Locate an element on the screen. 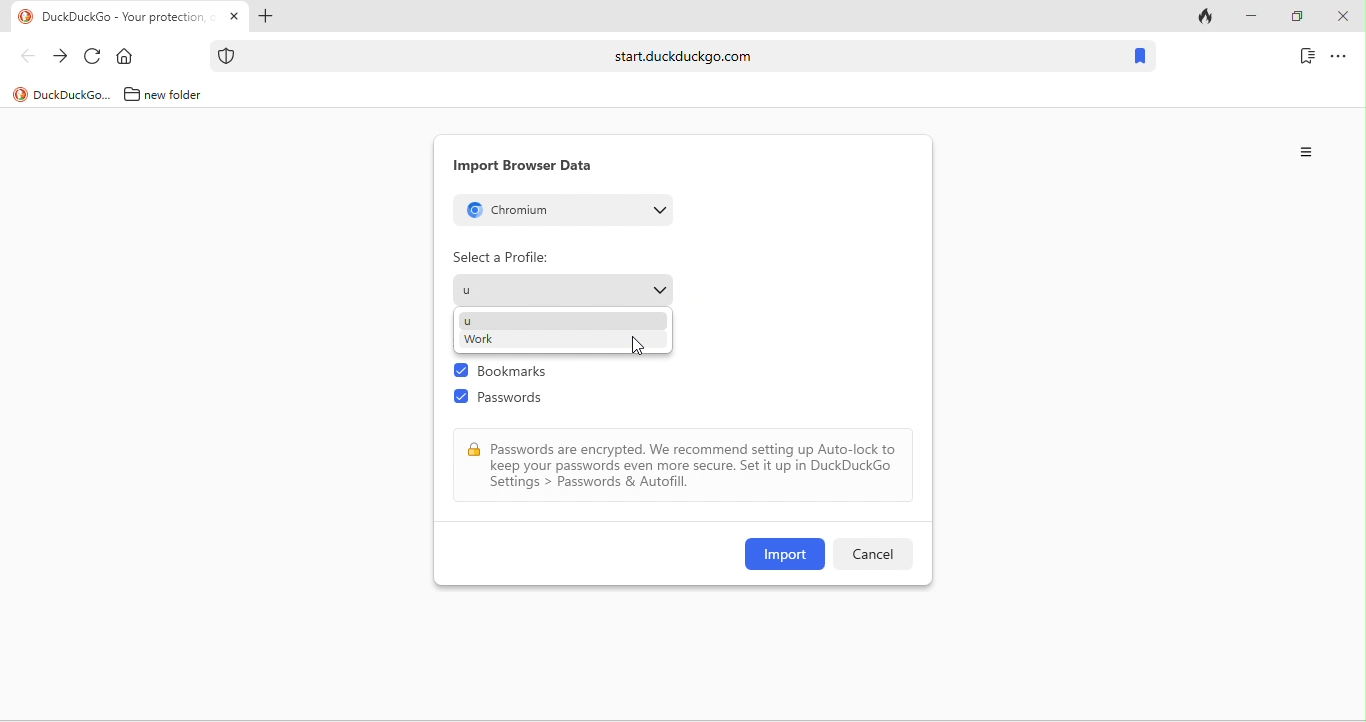 The image size is (1366, 722). add tab is located at coordinates (264, 18).